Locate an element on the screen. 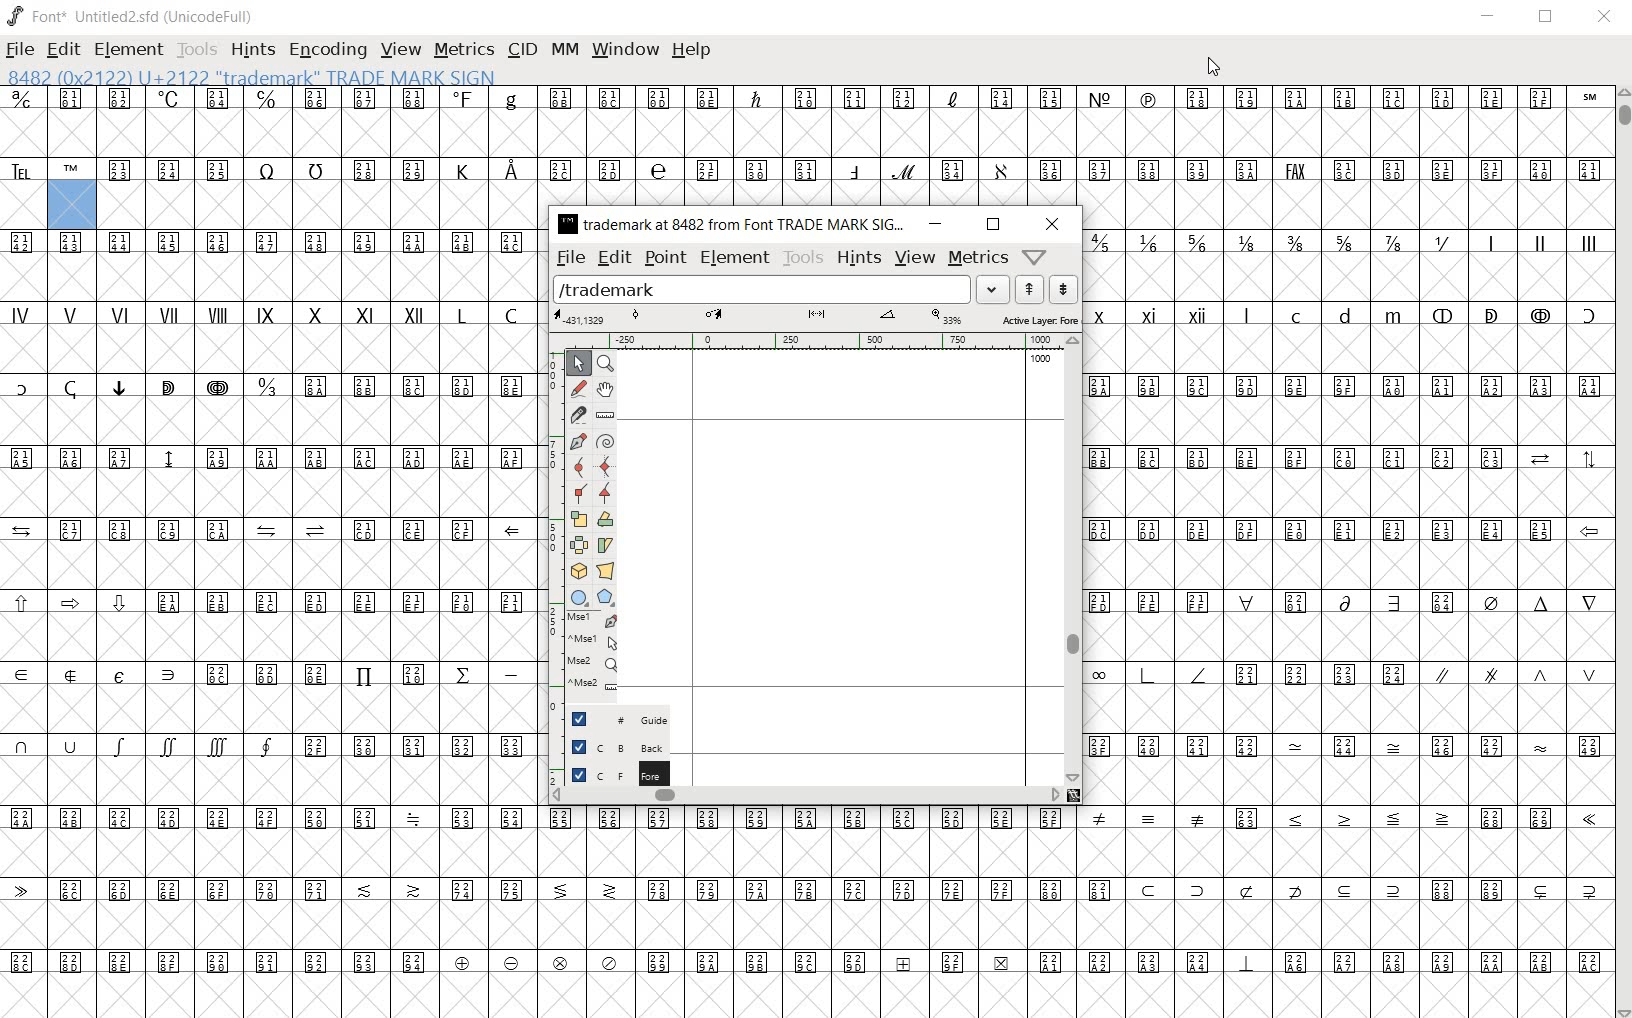  symbols is located at coordinates (417, 409).